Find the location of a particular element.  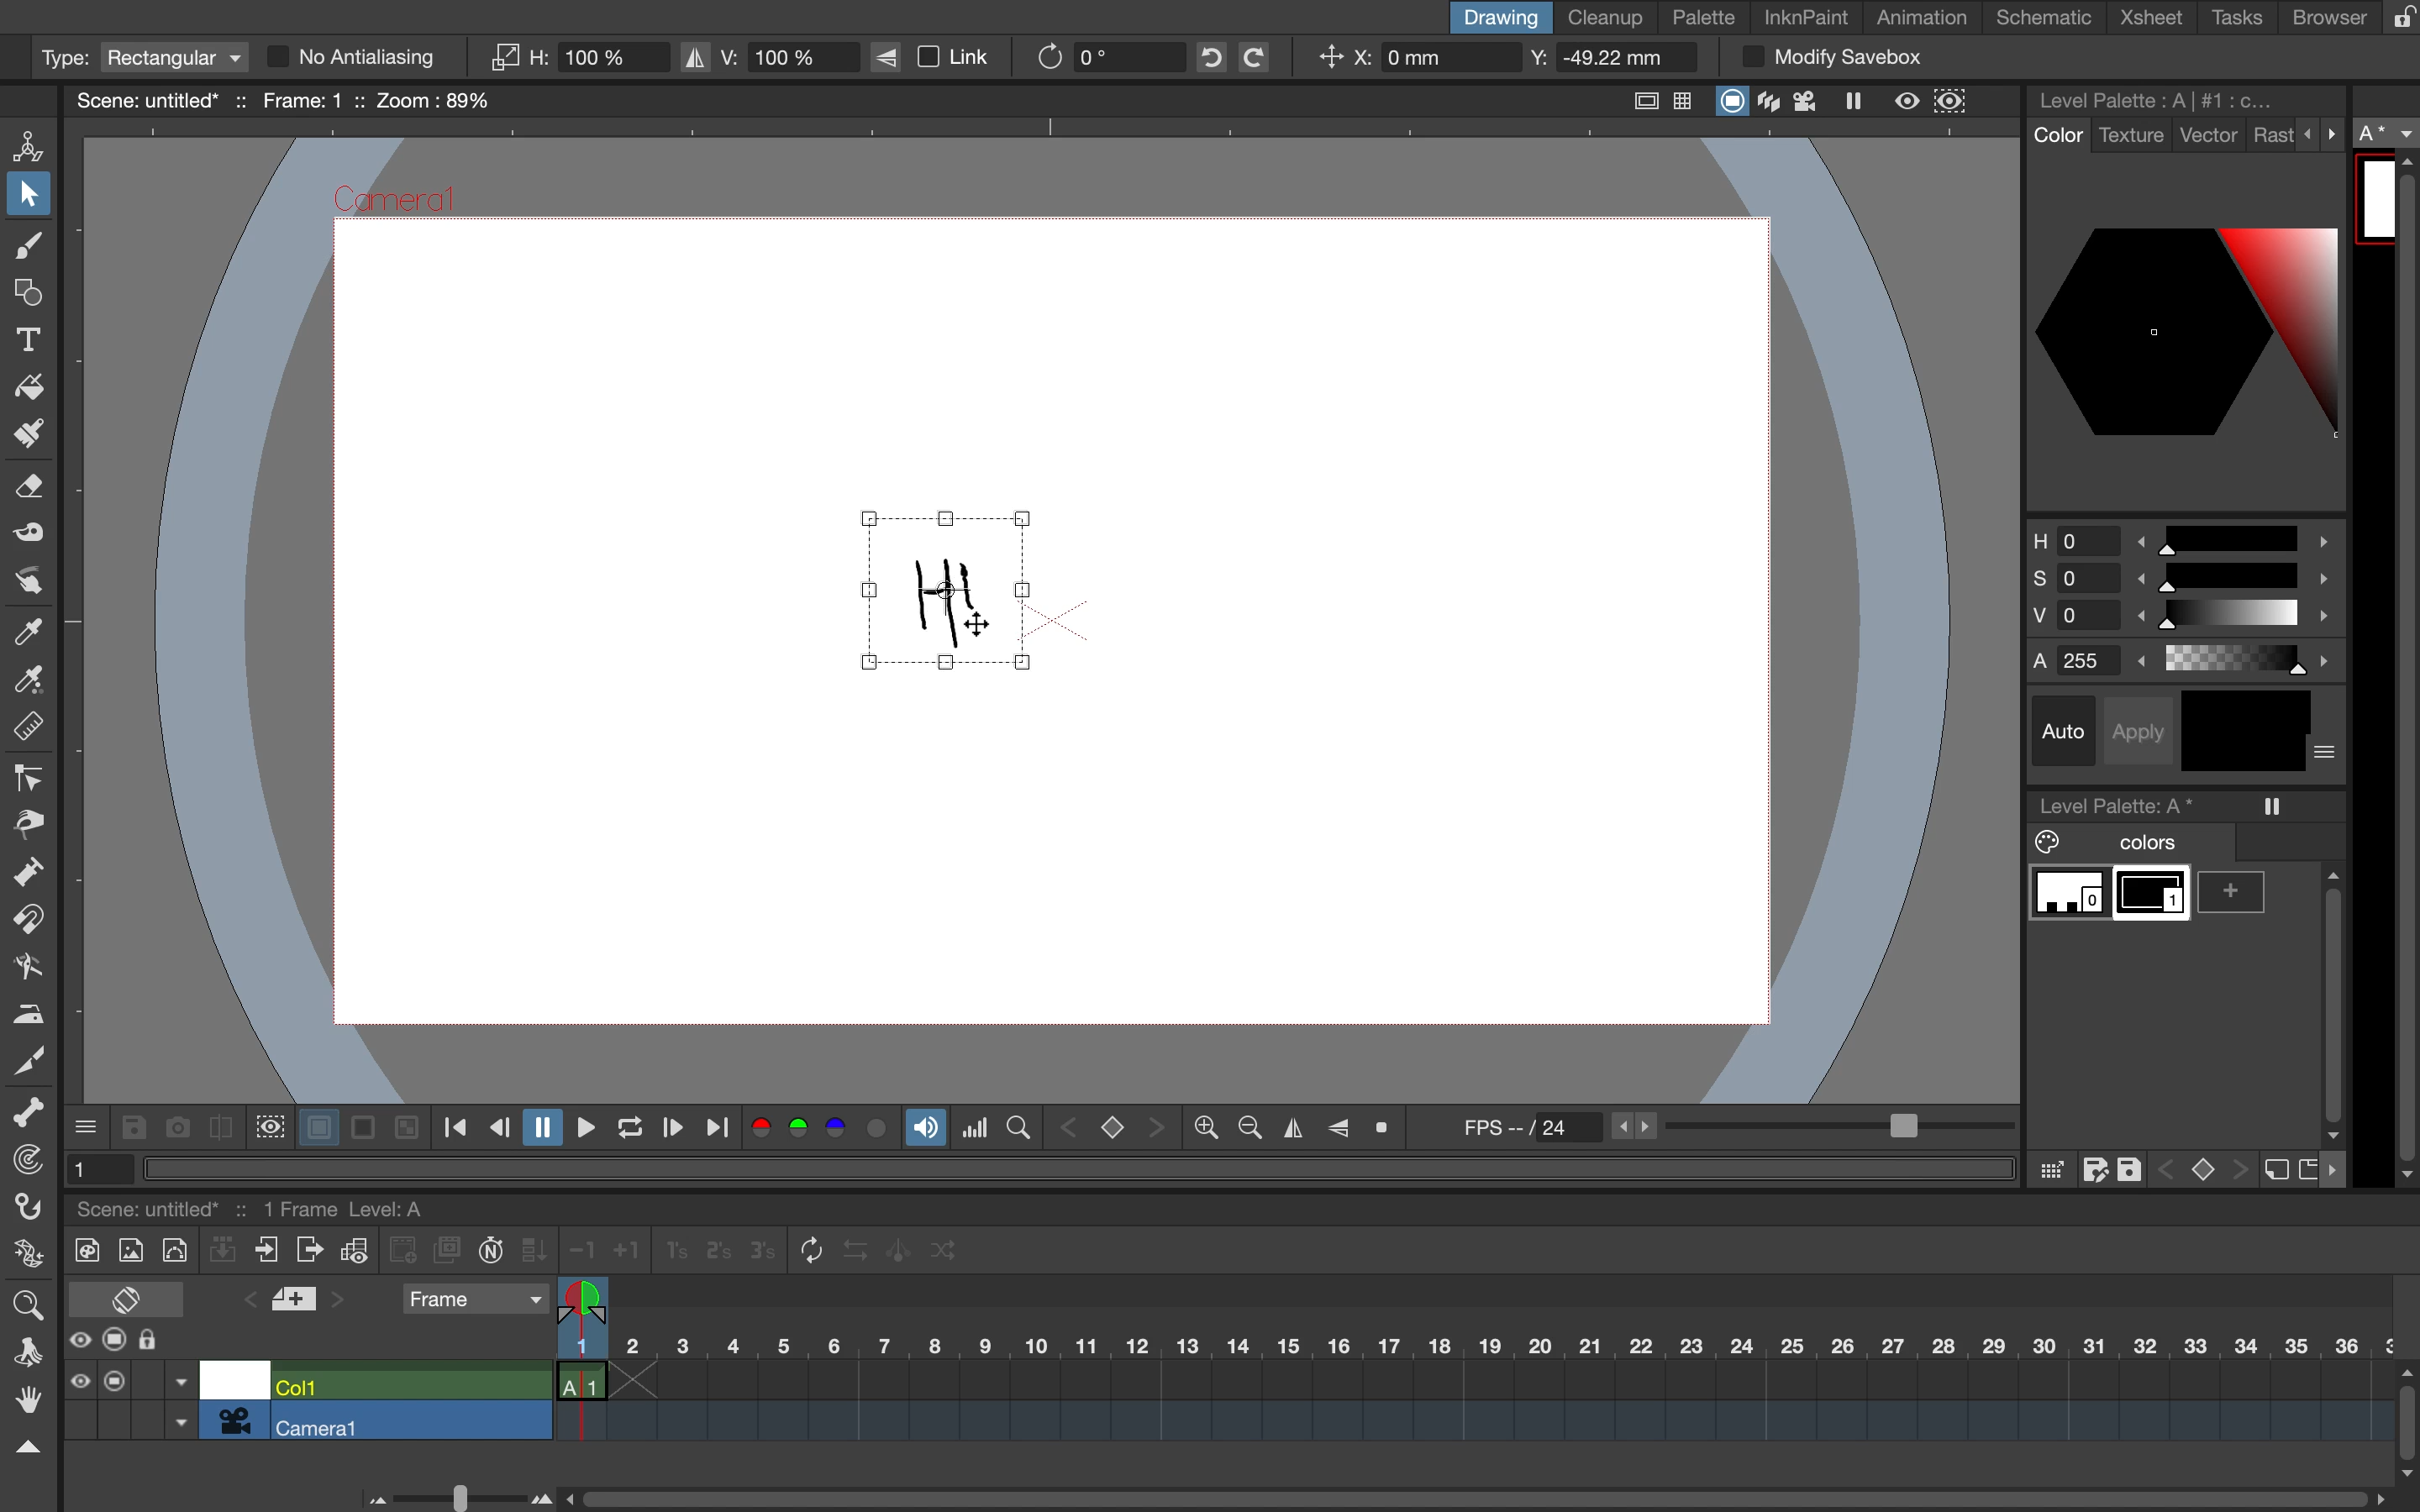

create blank drawing is located at coordinates (406, 1250).